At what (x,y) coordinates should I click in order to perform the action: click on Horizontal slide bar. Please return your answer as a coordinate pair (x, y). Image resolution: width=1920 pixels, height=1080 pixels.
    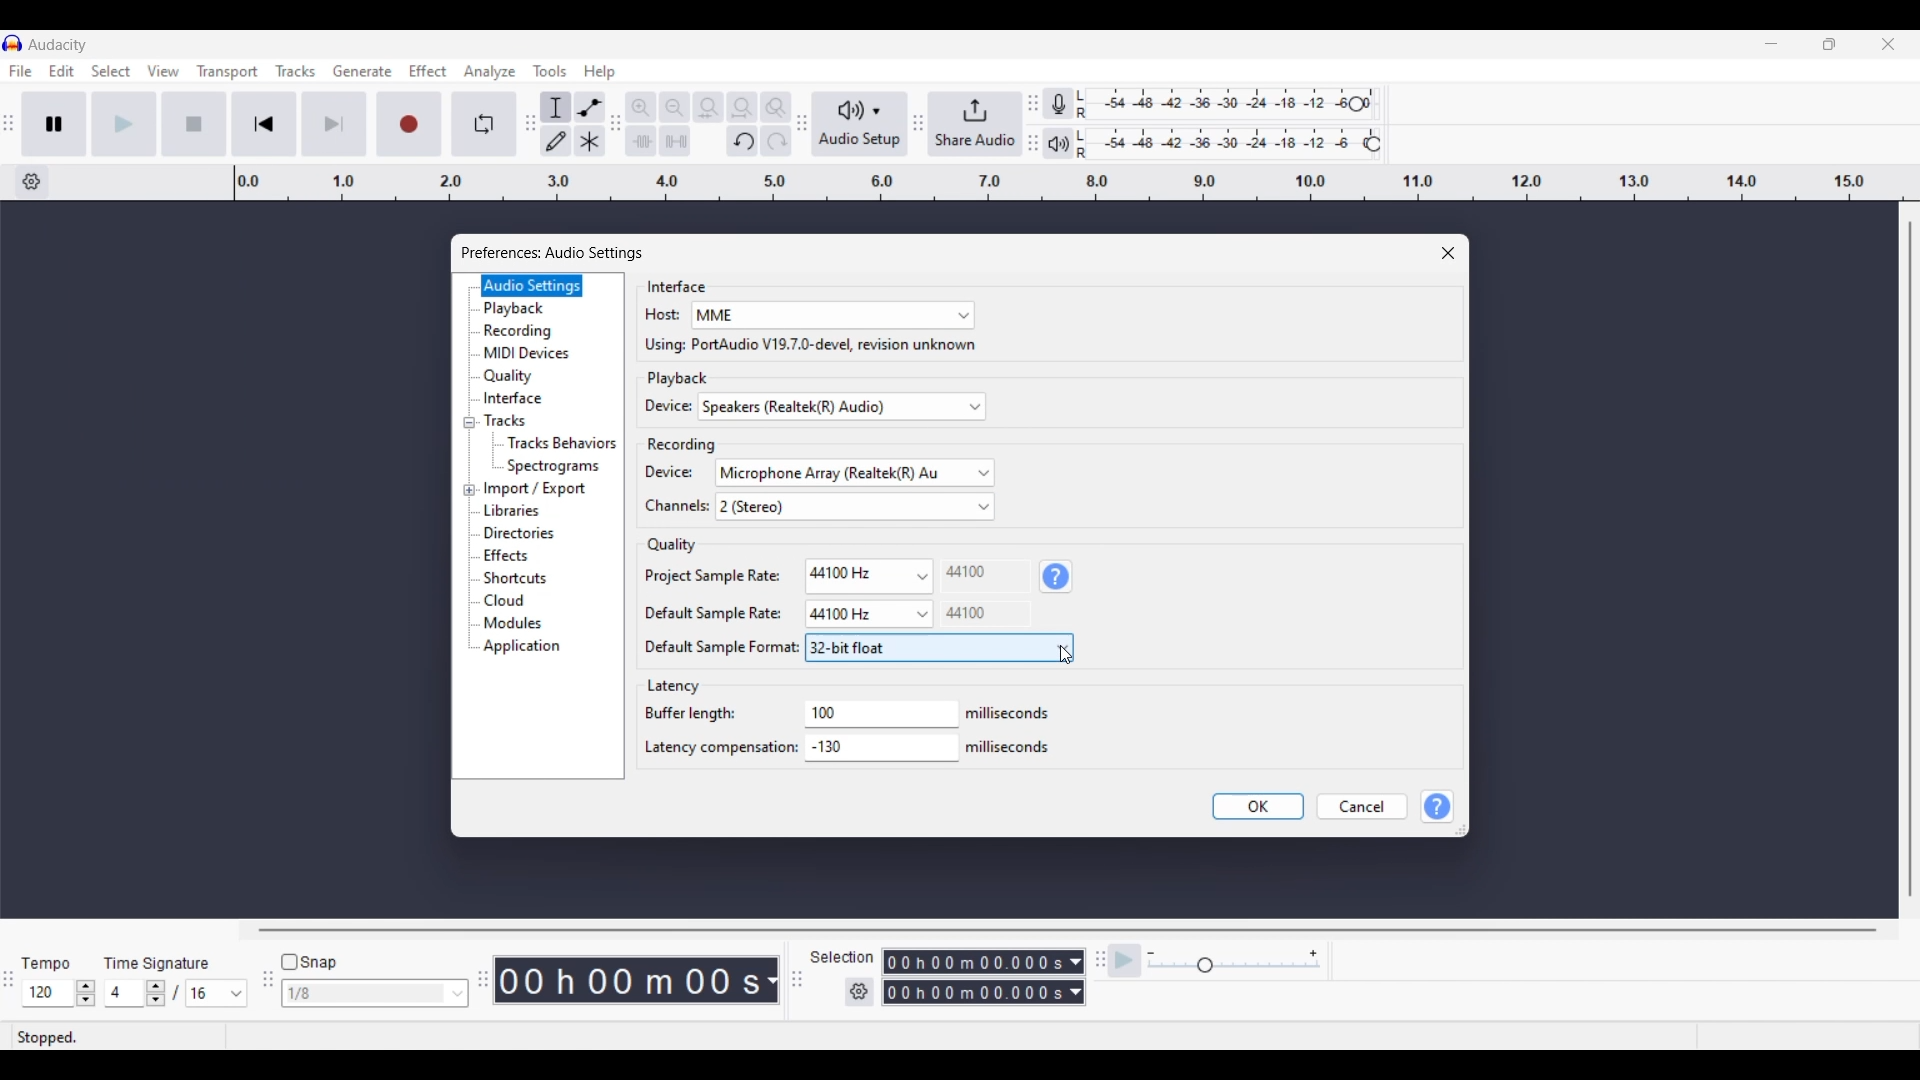
    Looking at the image, I should click on (1068, 930).